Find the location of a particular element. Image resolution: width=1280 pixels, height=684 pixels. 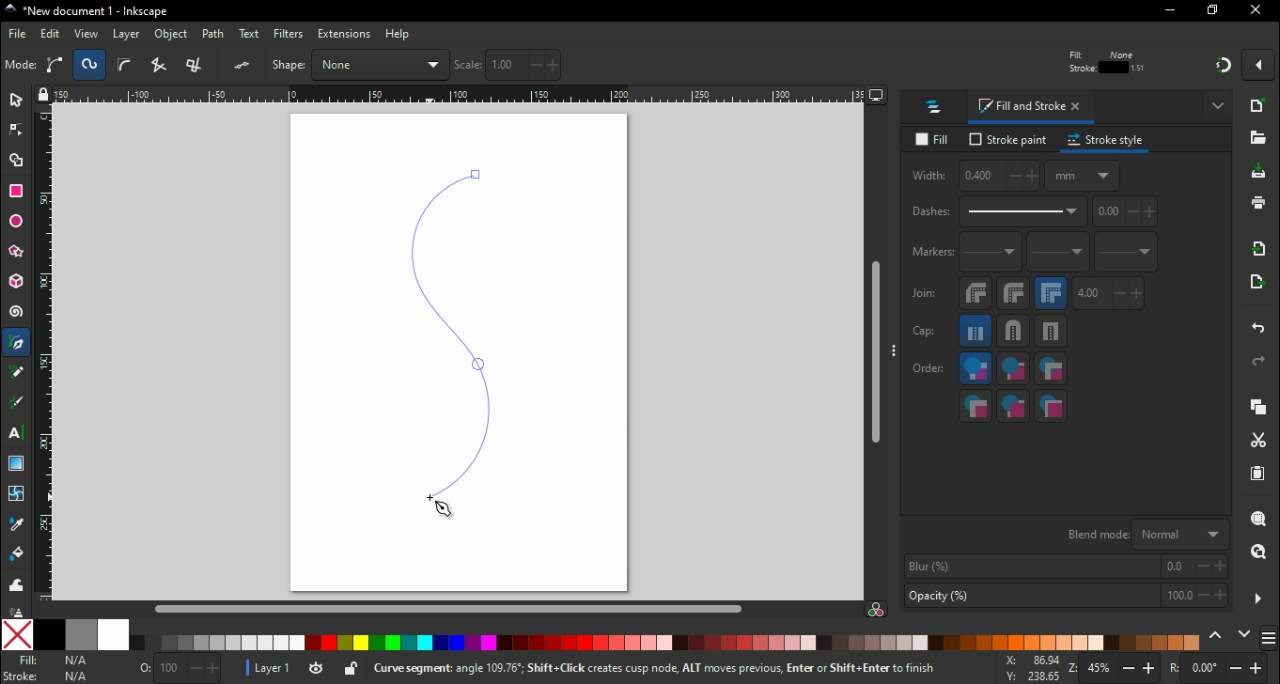

create regular bezier path is located at coordinates (56, 65).